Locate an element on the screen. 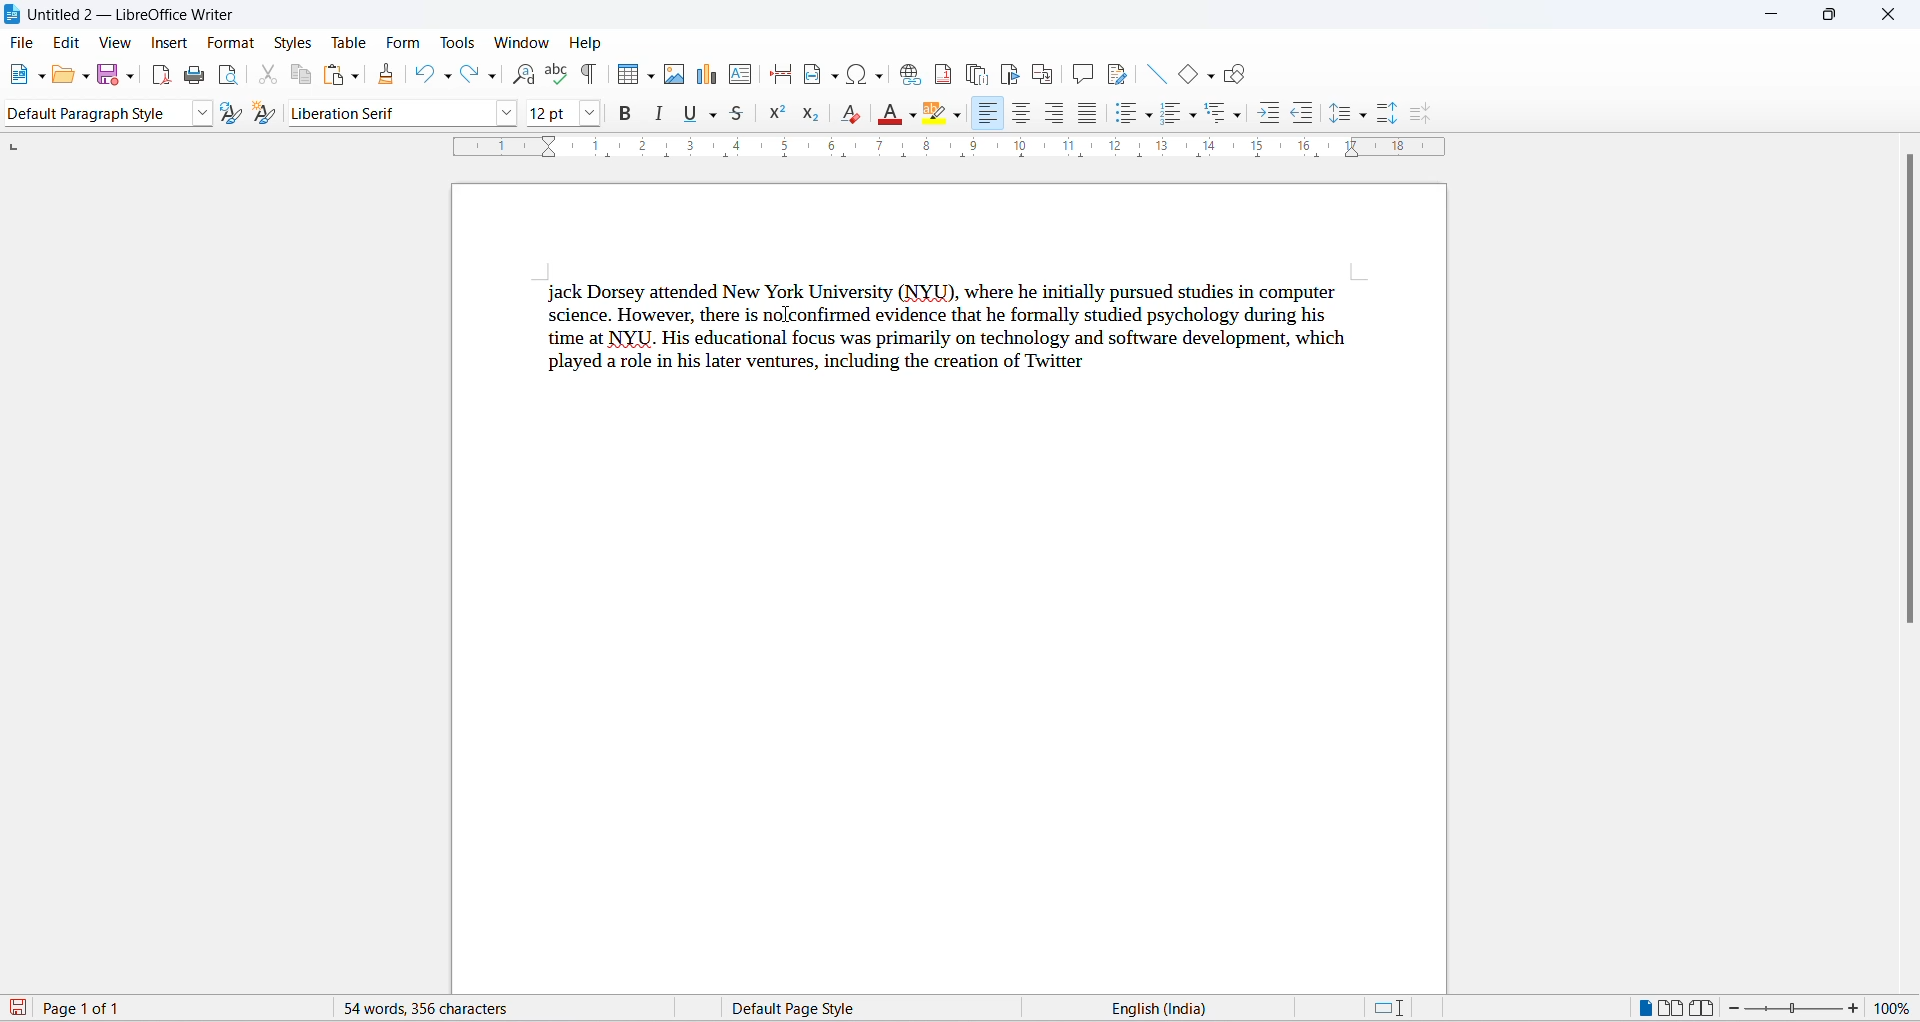 The width and height of the screenshot is (1920, 1022). insert special character is located at coordinates (852, 74).